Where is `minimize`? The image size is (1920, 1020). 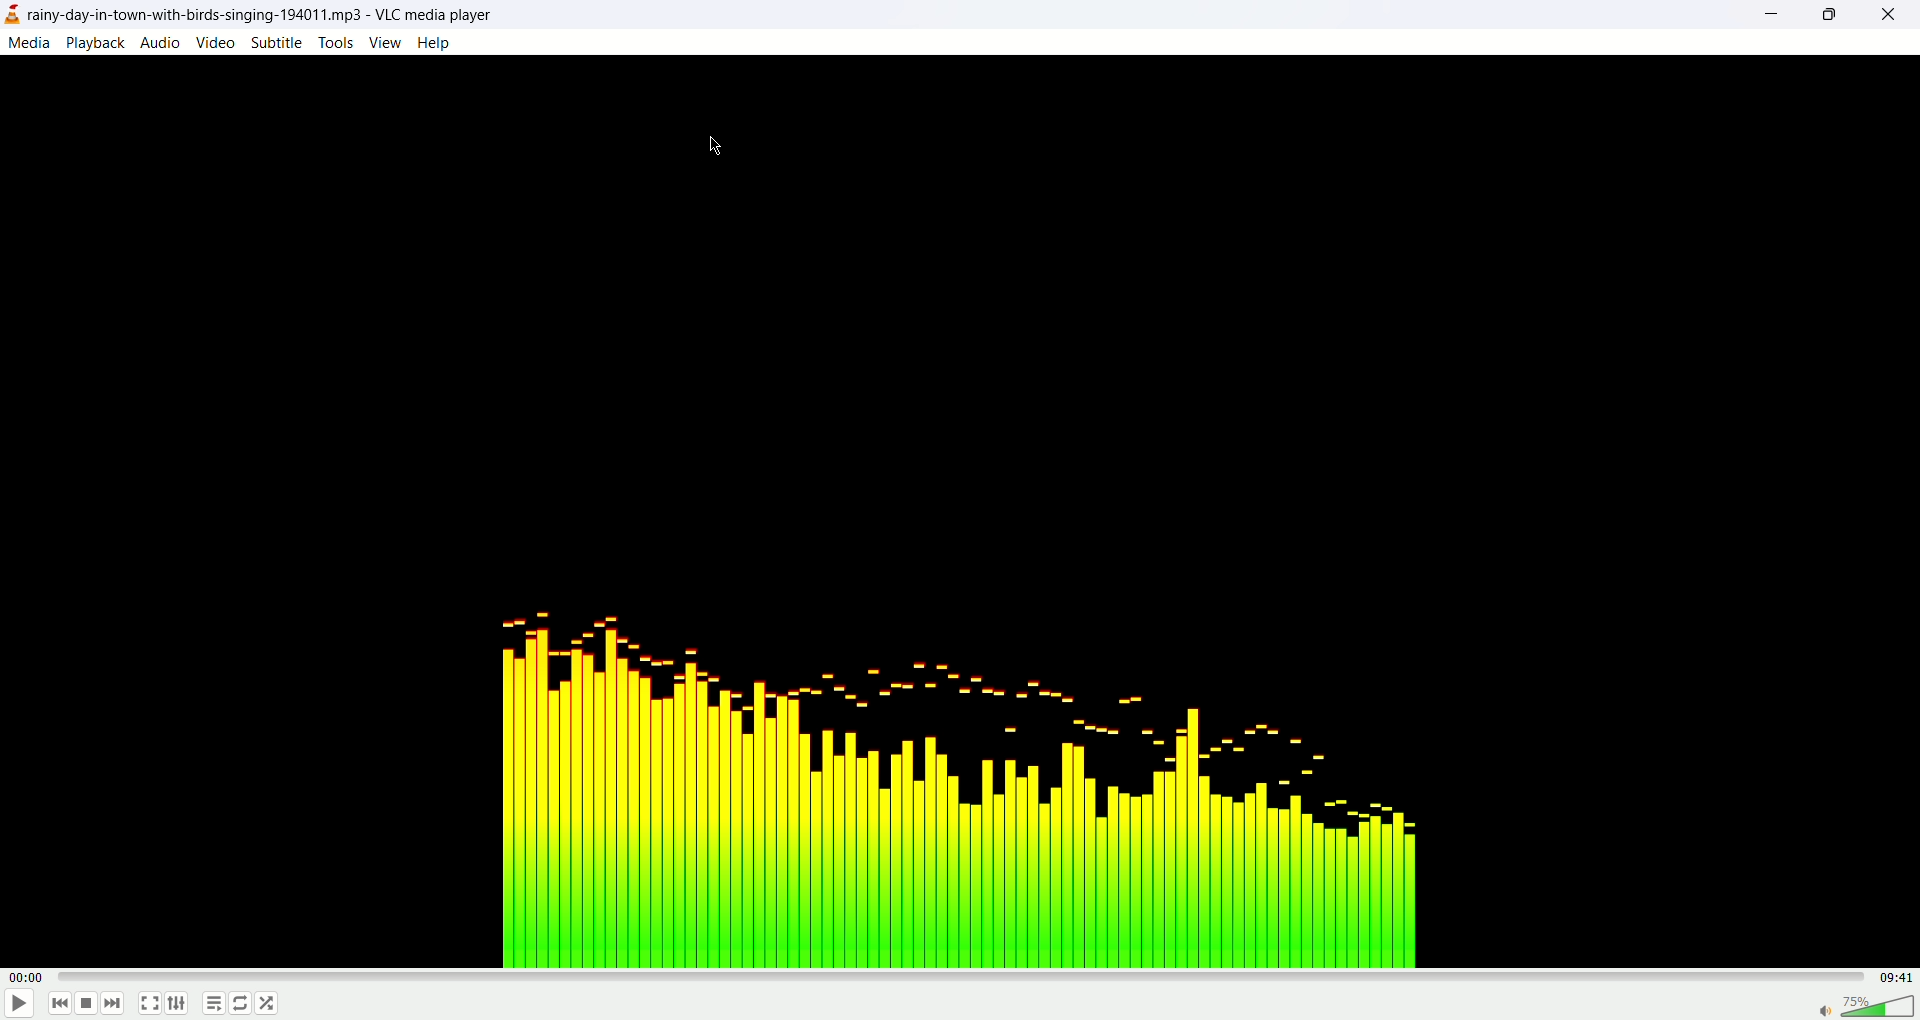 minimize is located at coordinates (1769, 17).